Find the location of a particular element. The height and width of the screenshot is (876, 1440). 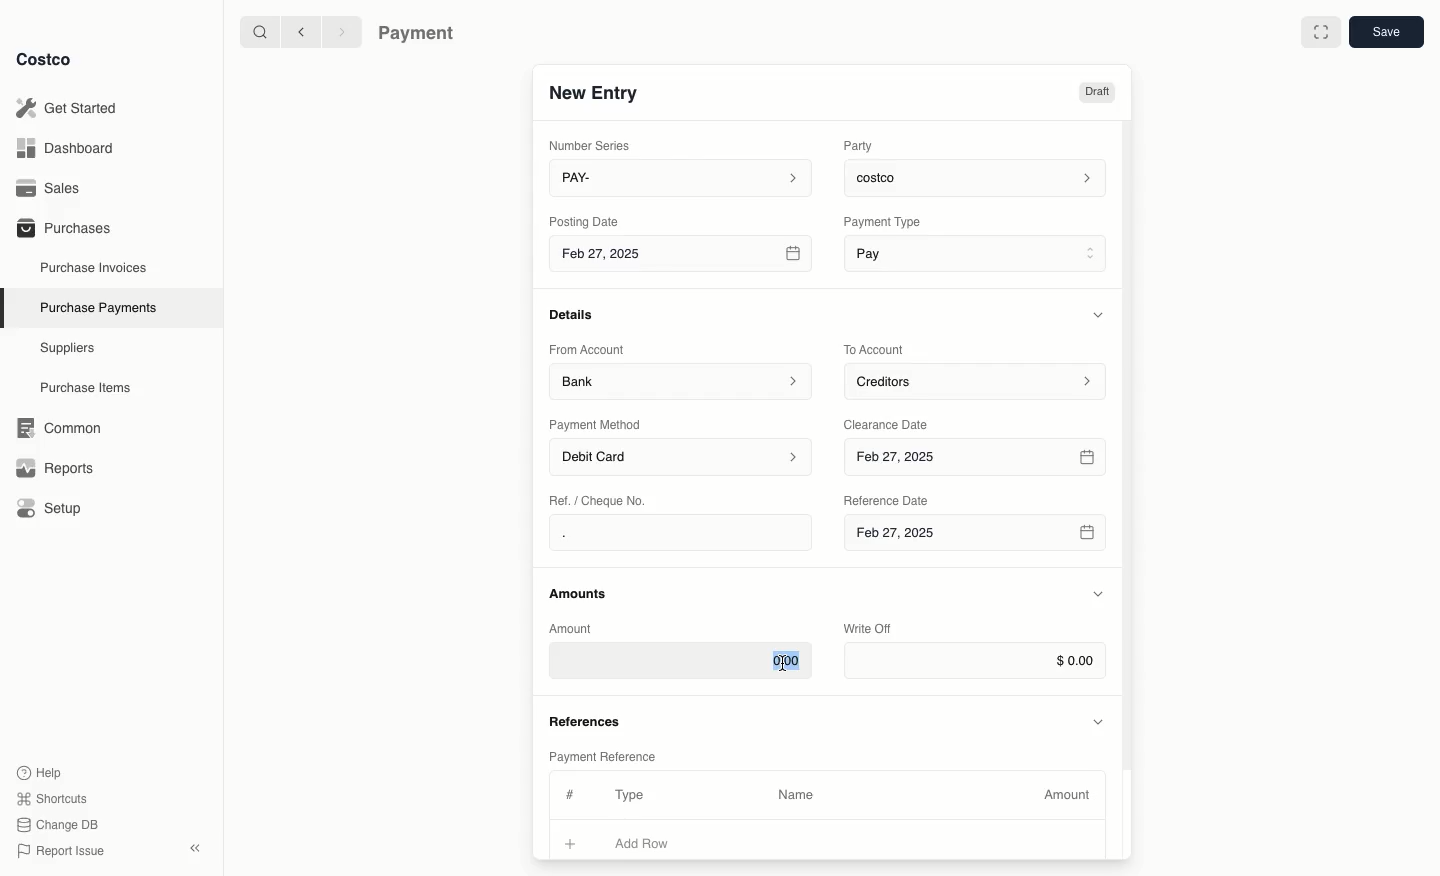

Clearance Date is located at coordinates (893, 423).